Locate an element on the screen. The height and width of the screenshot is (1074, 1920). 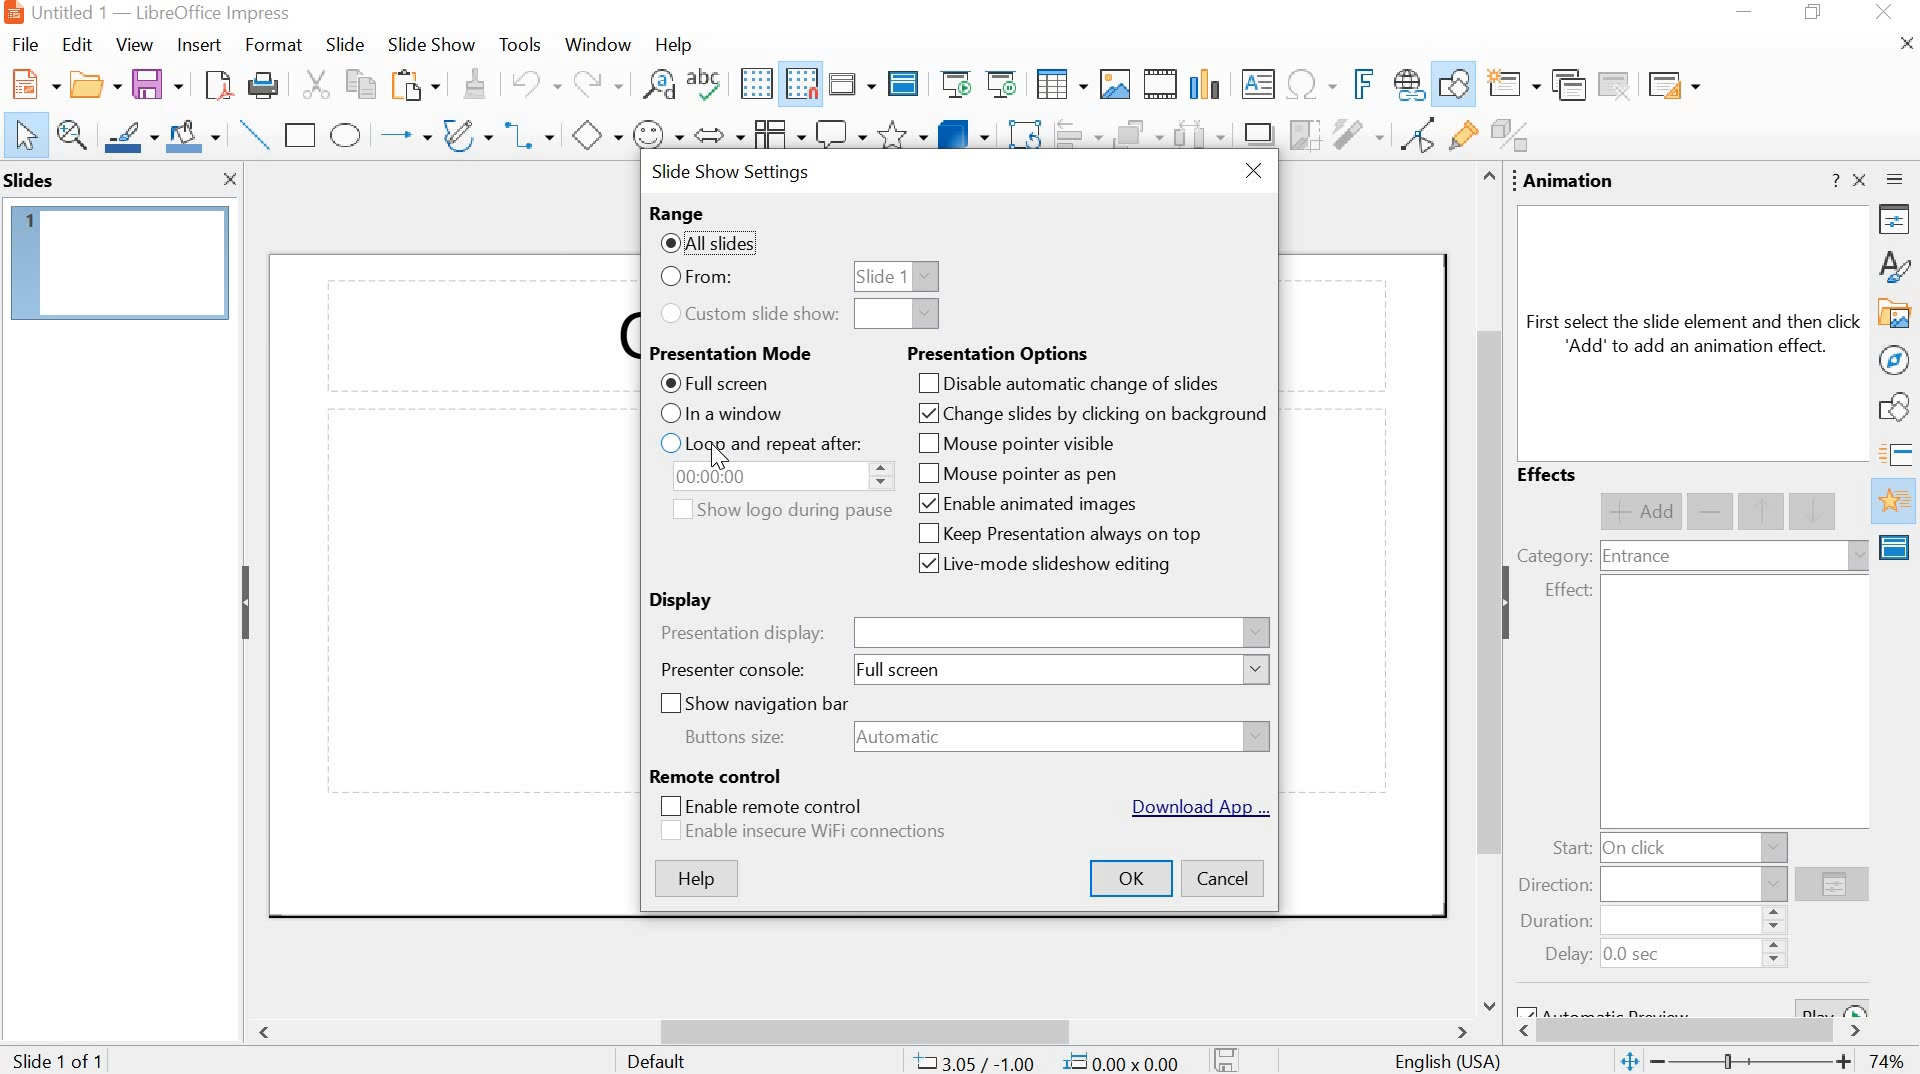
full screen is located at coordinates (905, 674).